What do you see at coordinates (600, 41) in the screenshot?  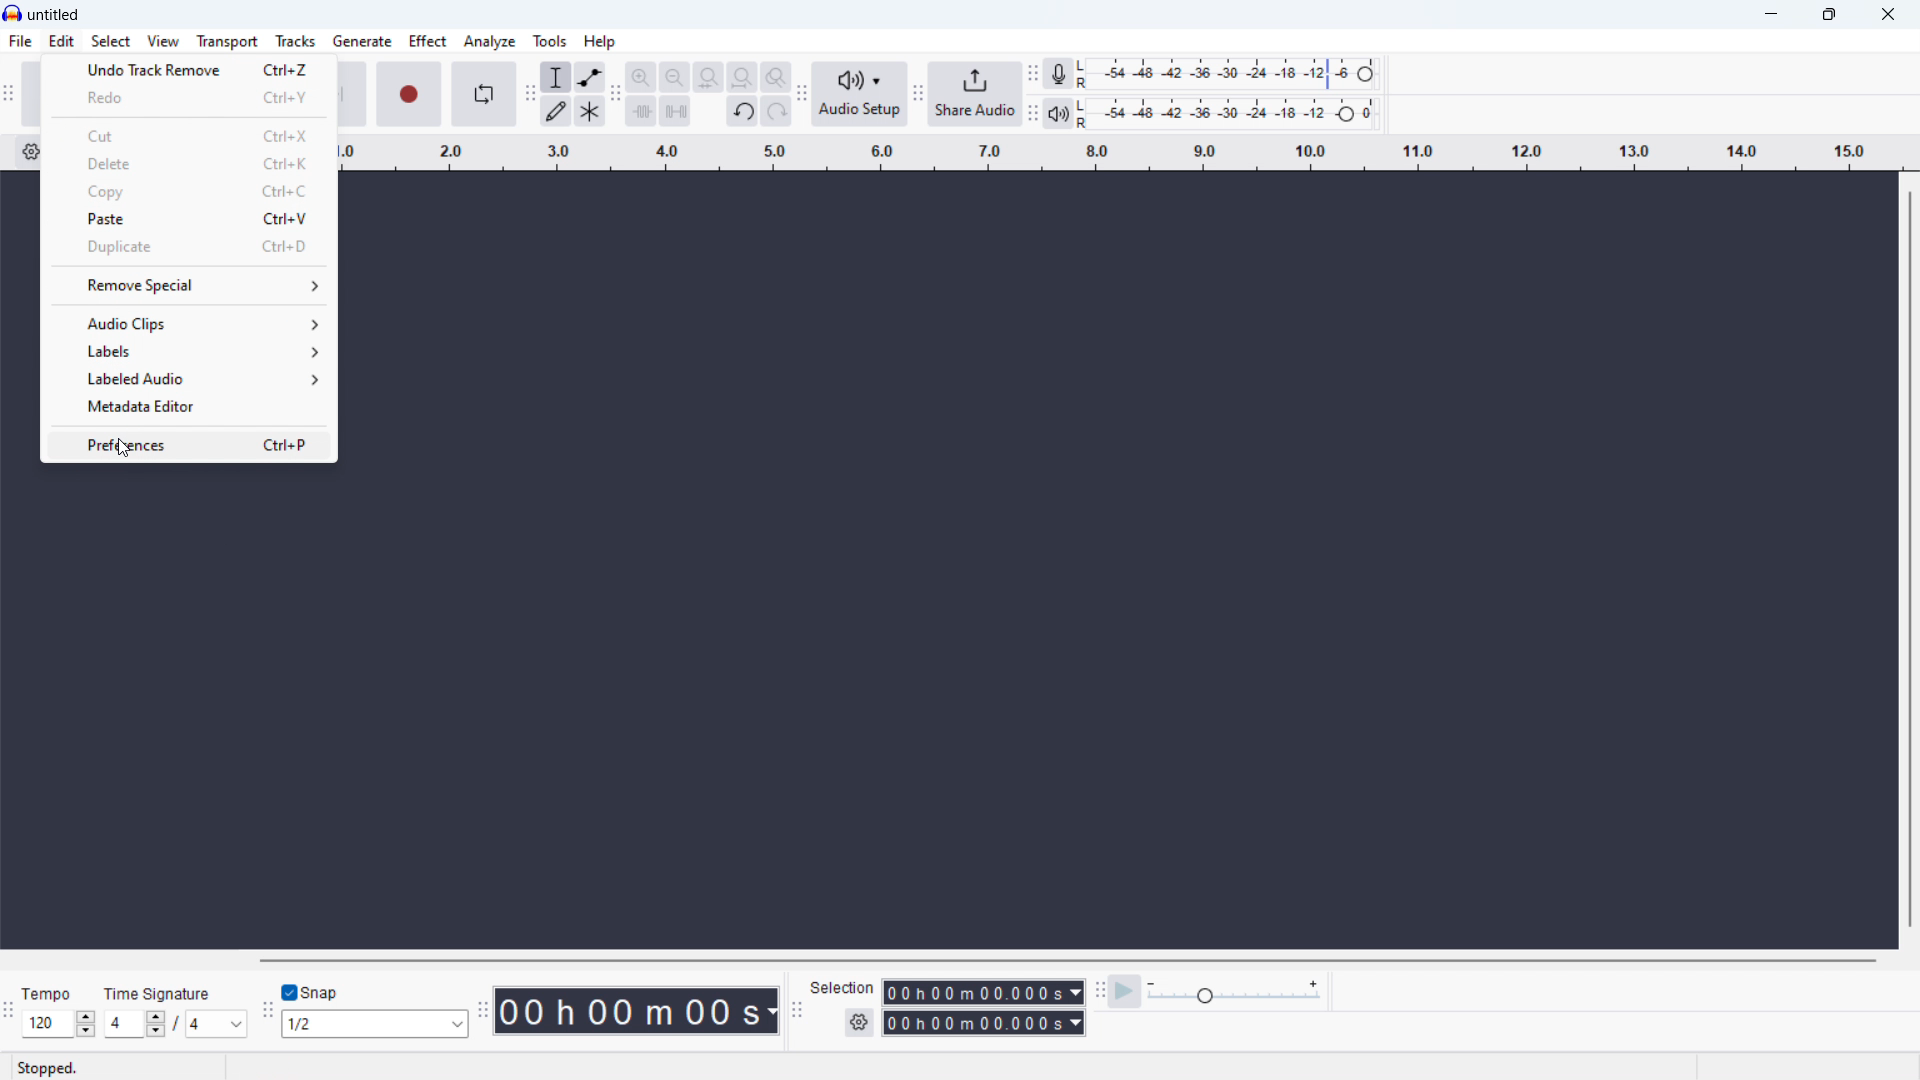 I see `help` at bounding box center [600, 41].